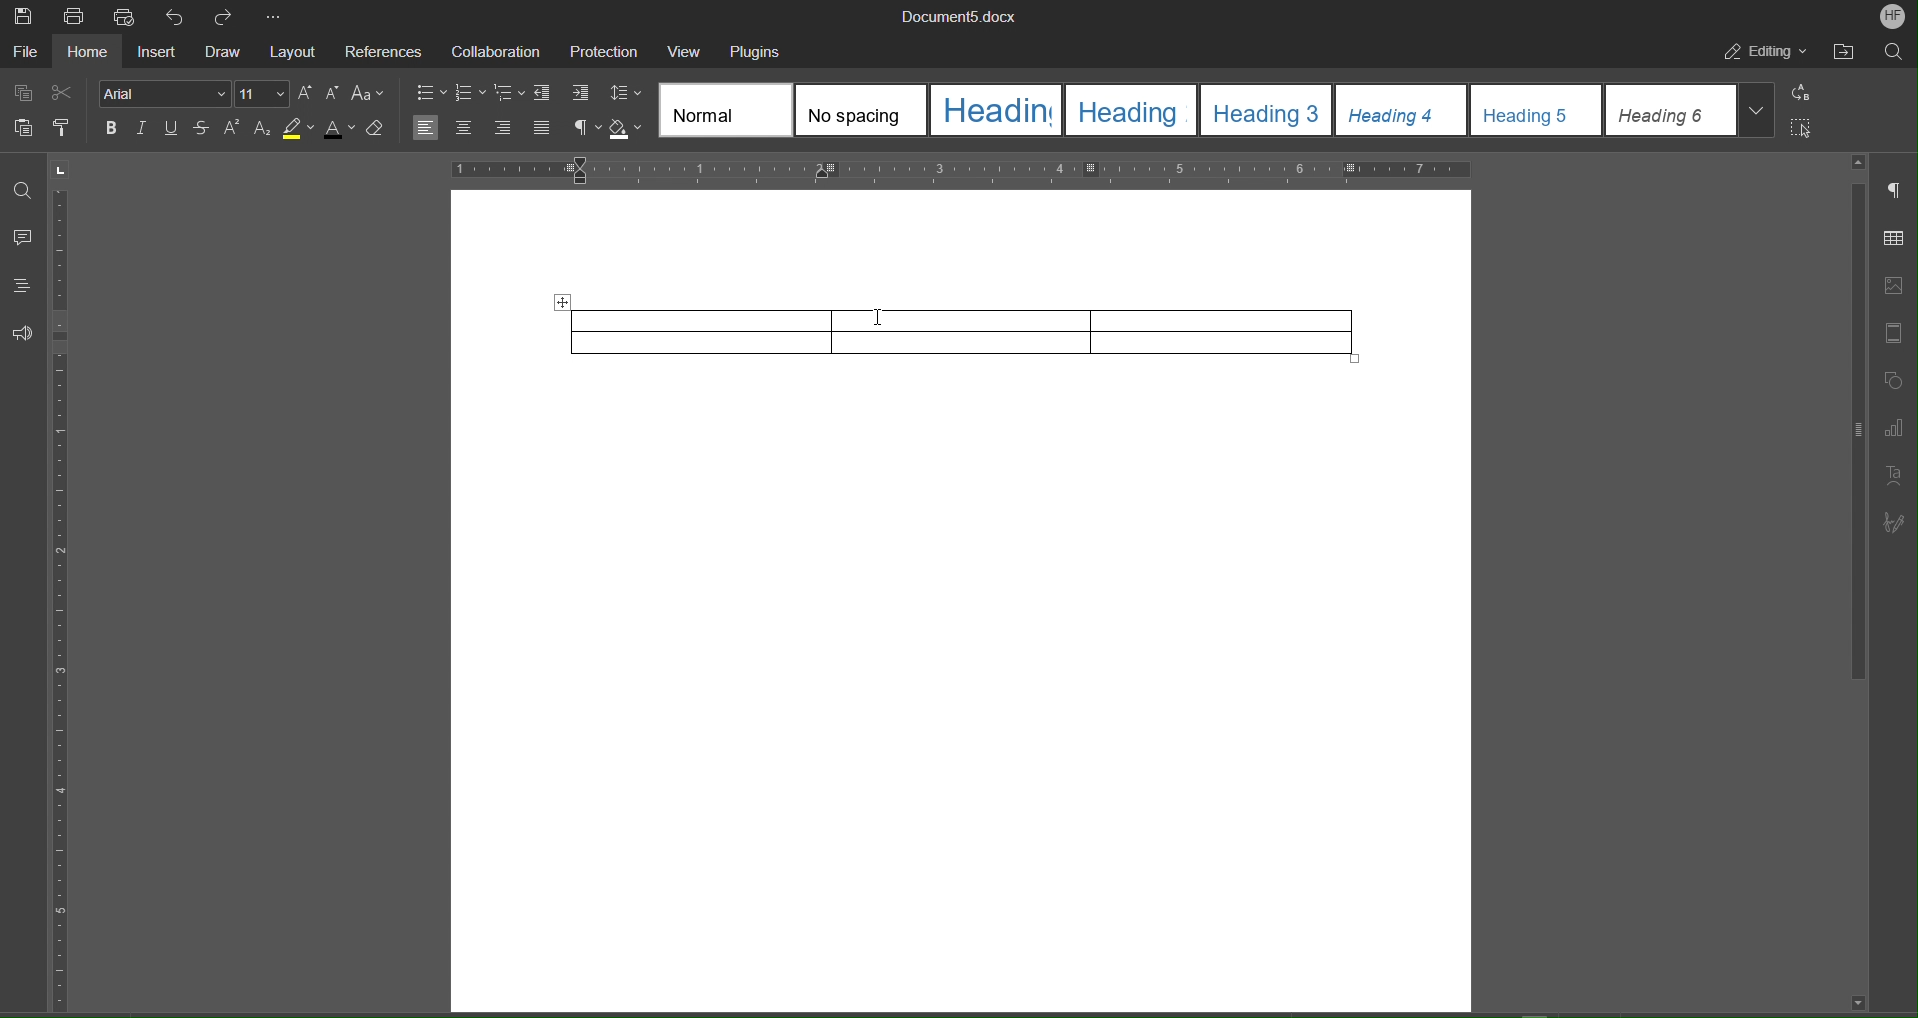 This screenshot has width=1918, height=1018. Describe the element at coordinates (64, 90) in the screenshot. I see `Cut` at that location.